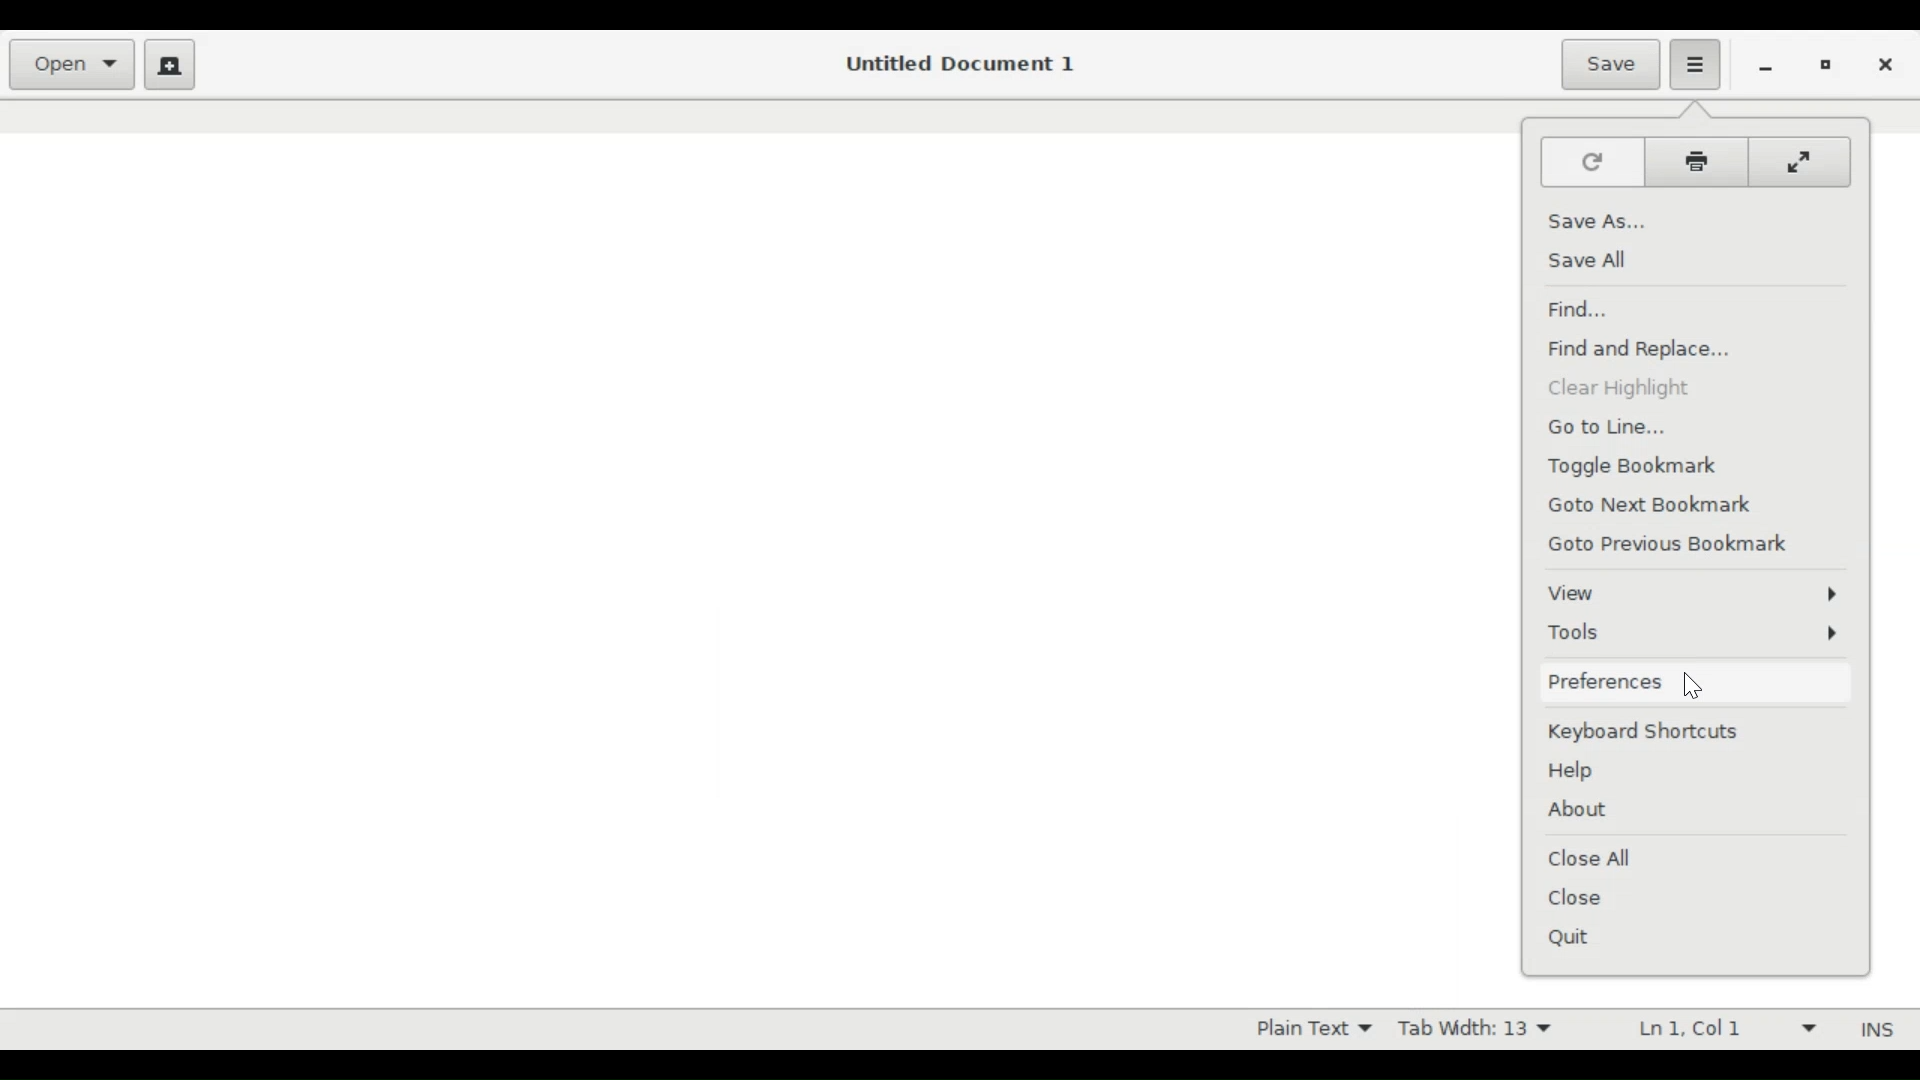 Image resolution: width=1920 pixels, height=1080 pixels. I want to click on close, so click(1883, 63).